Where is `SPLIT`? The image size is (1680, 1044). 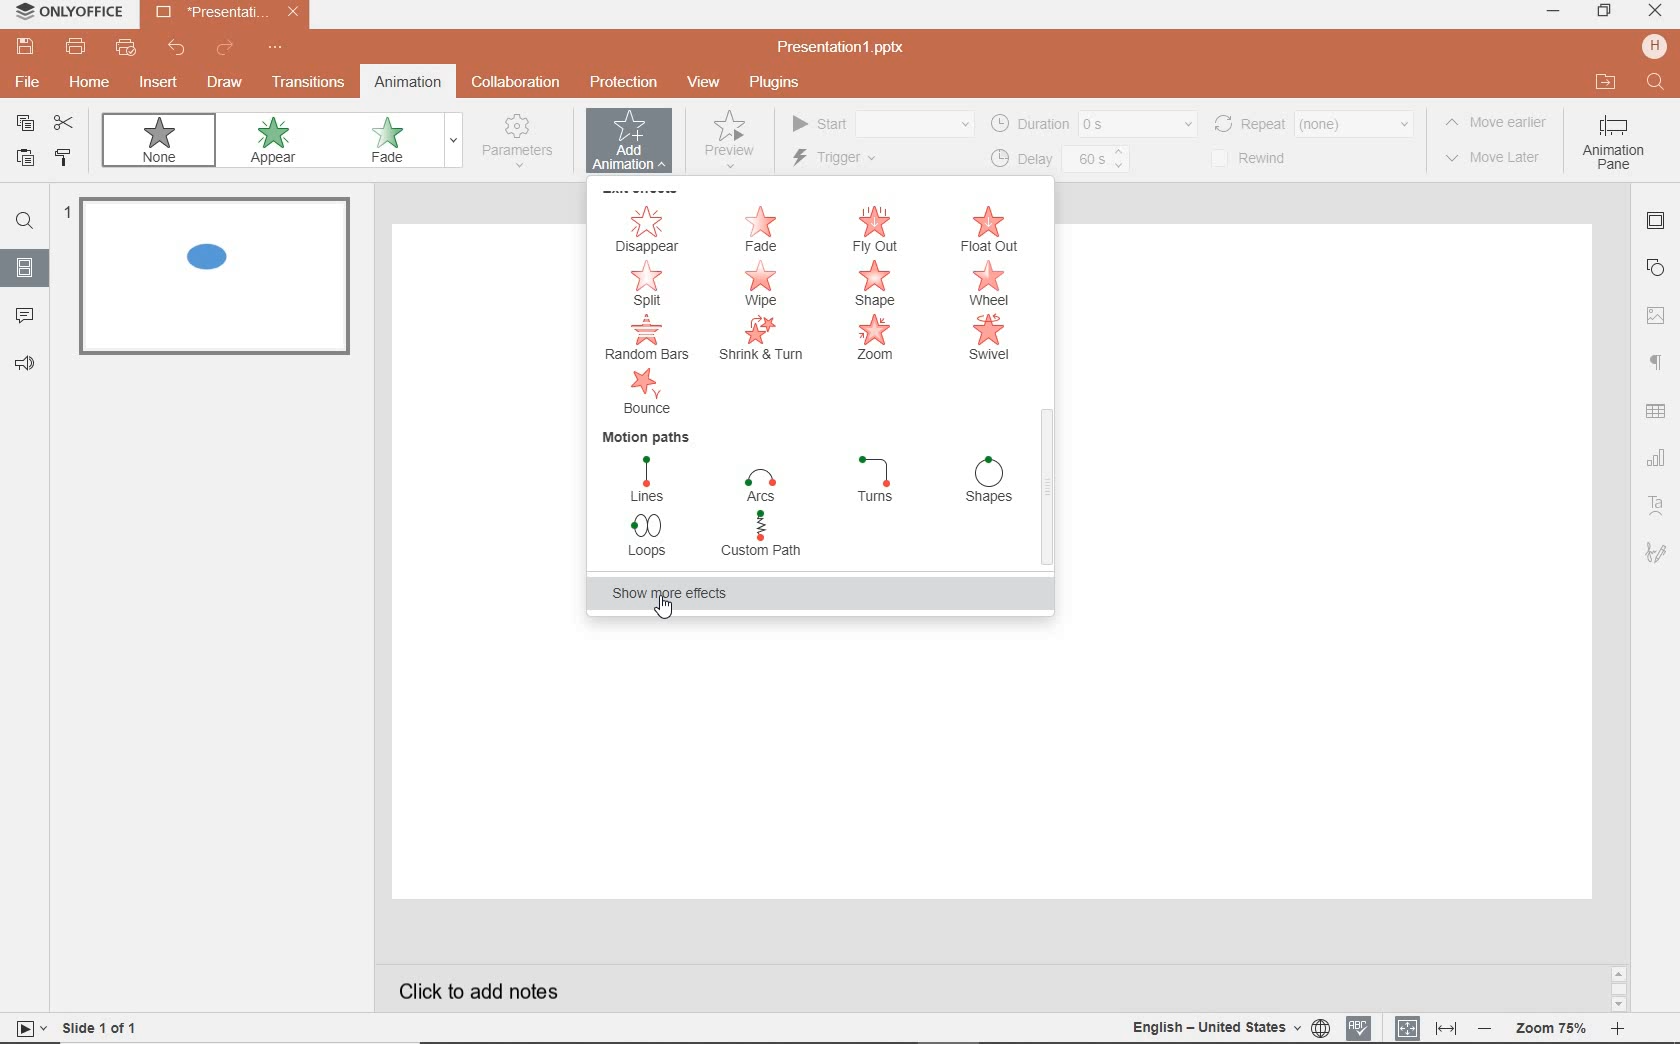
SPLIT is located at coordinates (650, 284).